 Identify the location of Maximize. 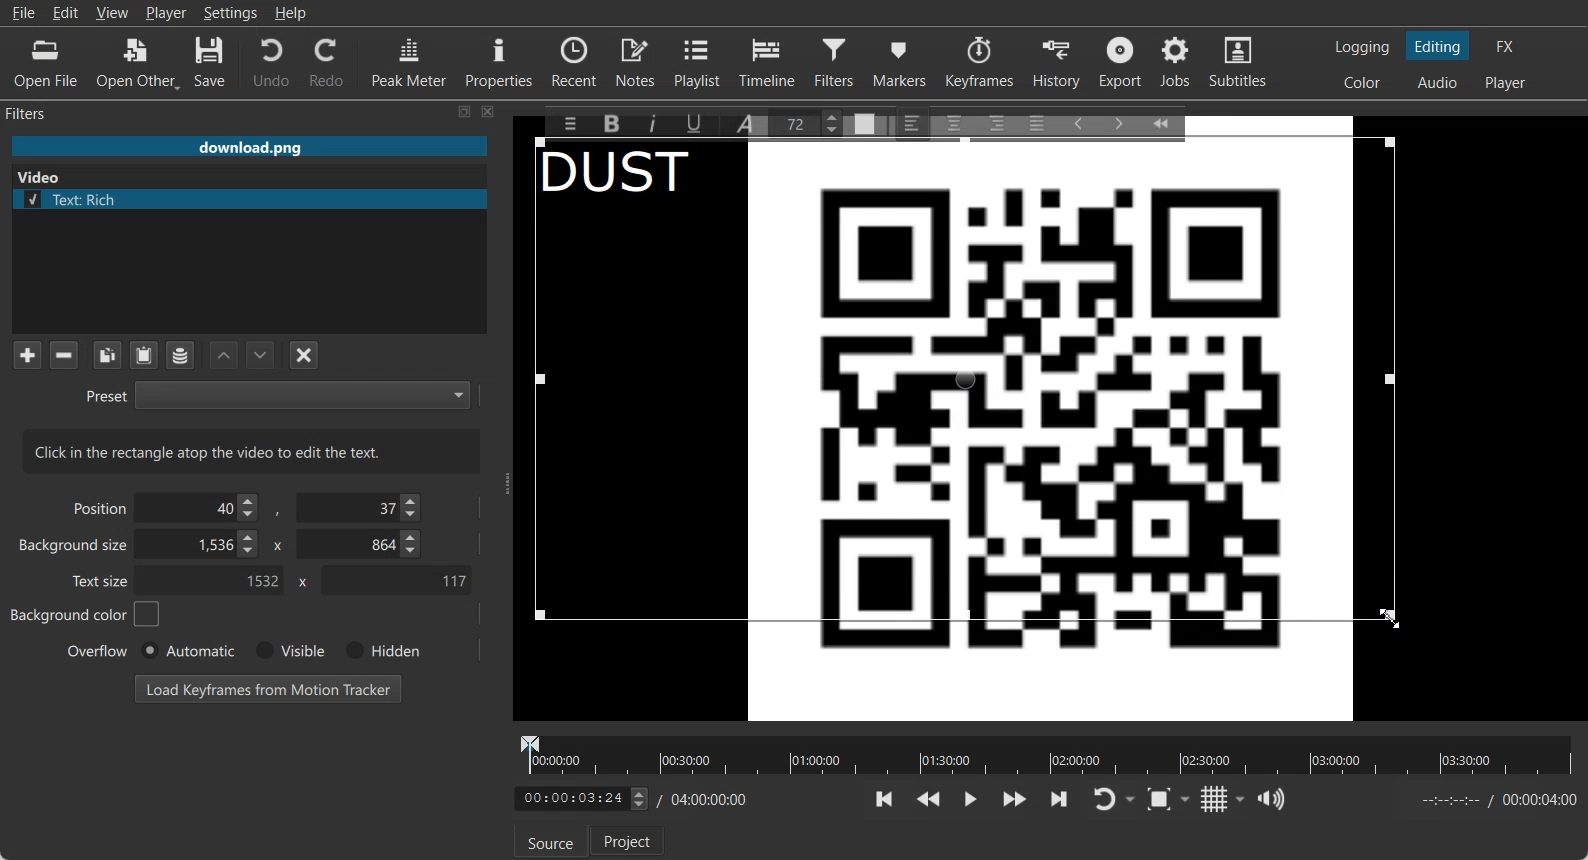
(465, 111).